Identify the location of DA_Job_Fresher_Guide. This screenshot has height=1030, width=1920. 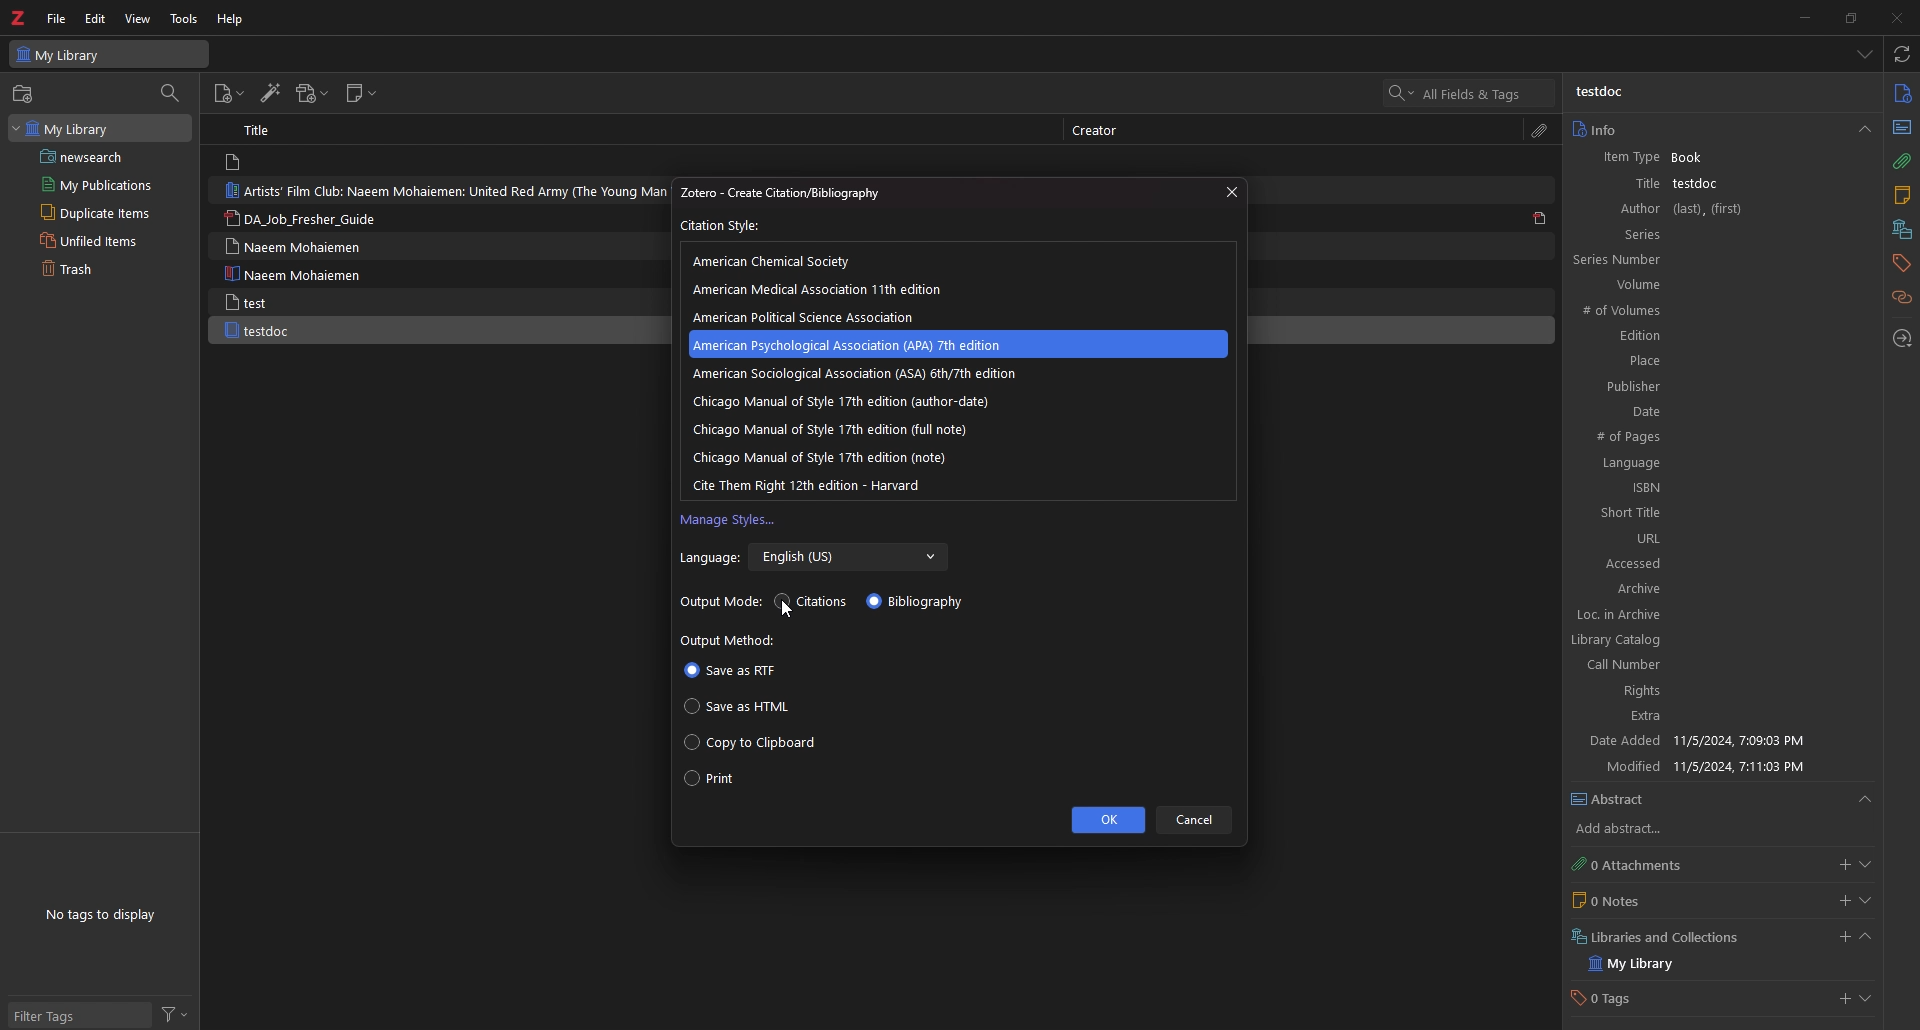
(310, 220).